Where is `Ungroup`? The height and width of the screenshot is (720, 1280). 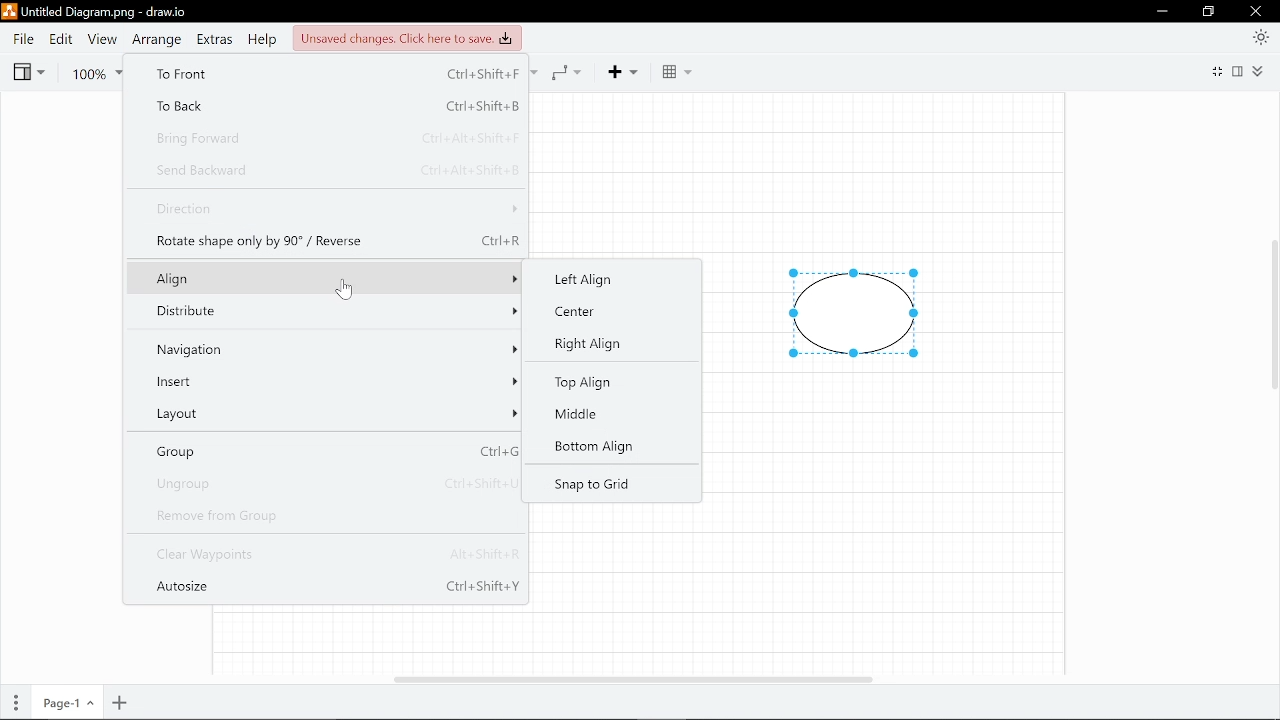
Ungroup is located at coordinates (330, 482).